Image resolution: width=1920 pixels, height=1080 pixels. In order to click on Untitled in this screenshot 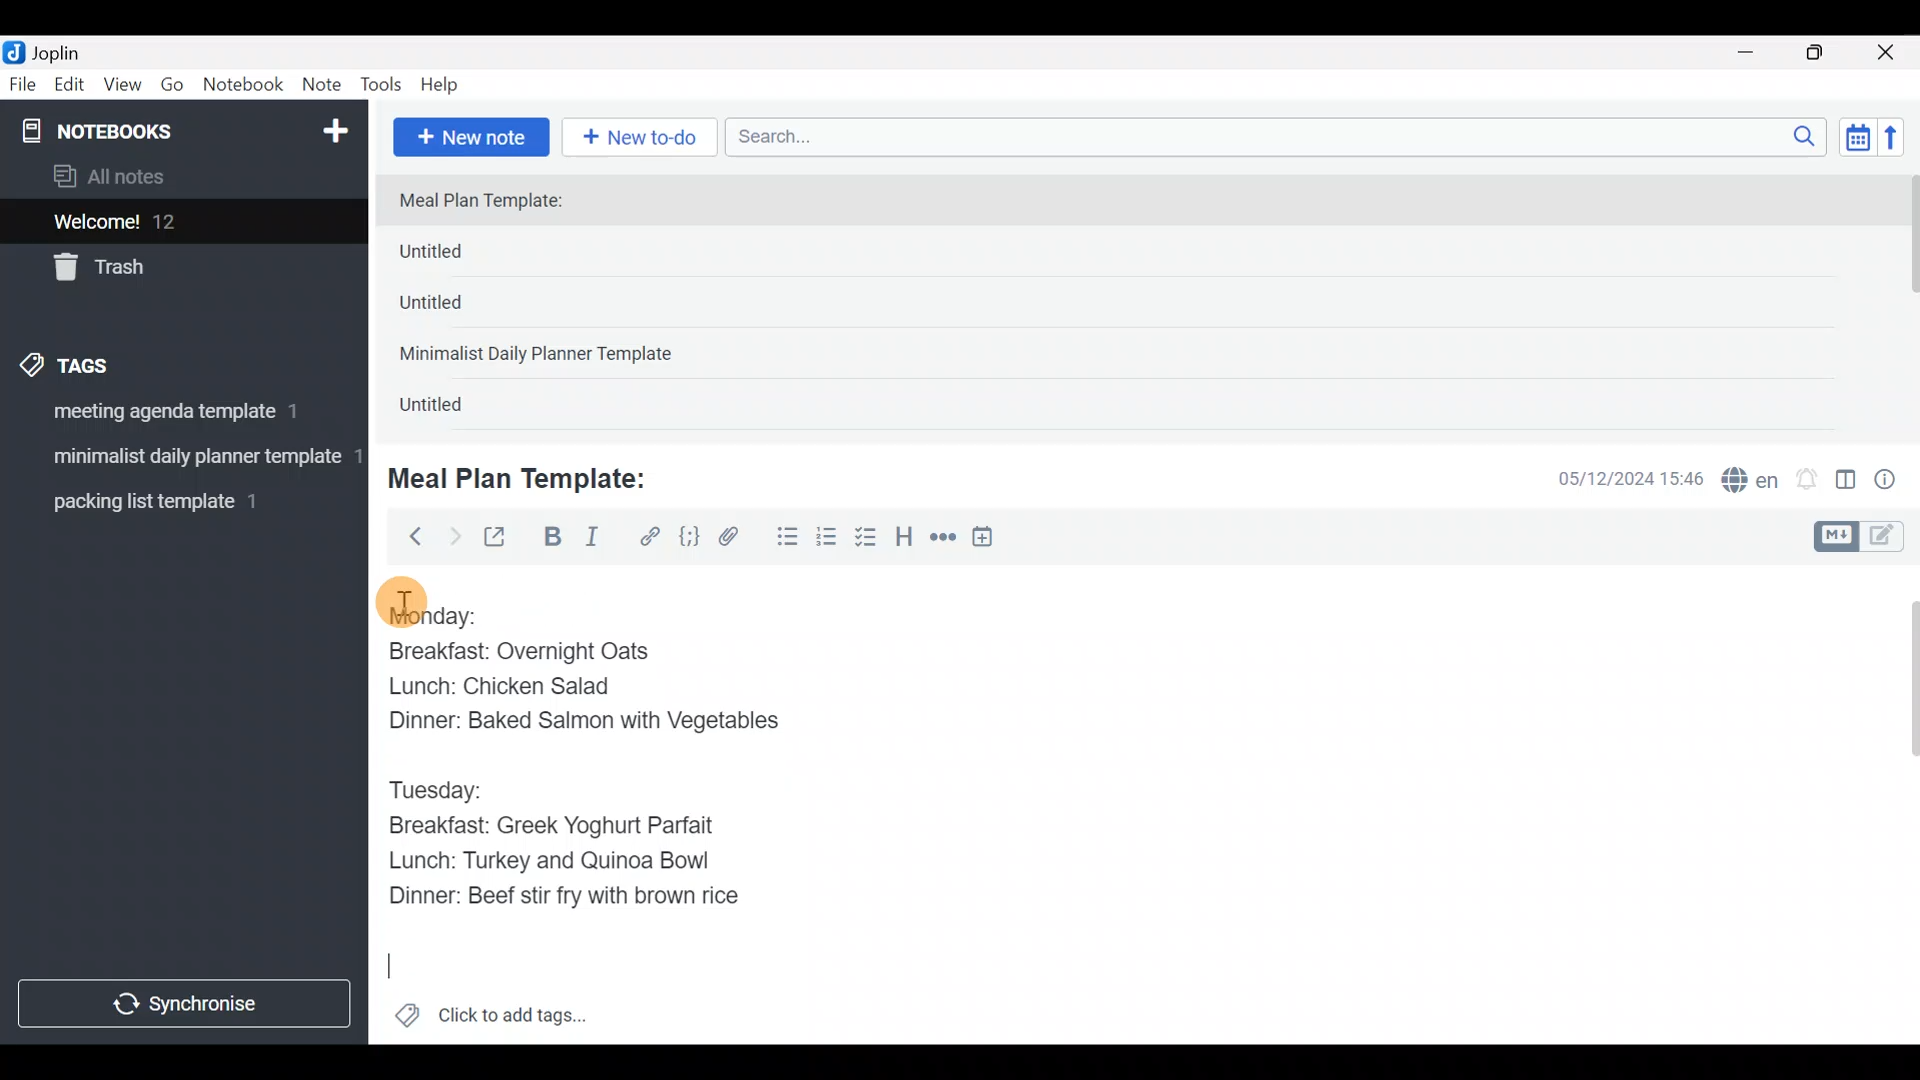, I will do `click(454, 409)`.